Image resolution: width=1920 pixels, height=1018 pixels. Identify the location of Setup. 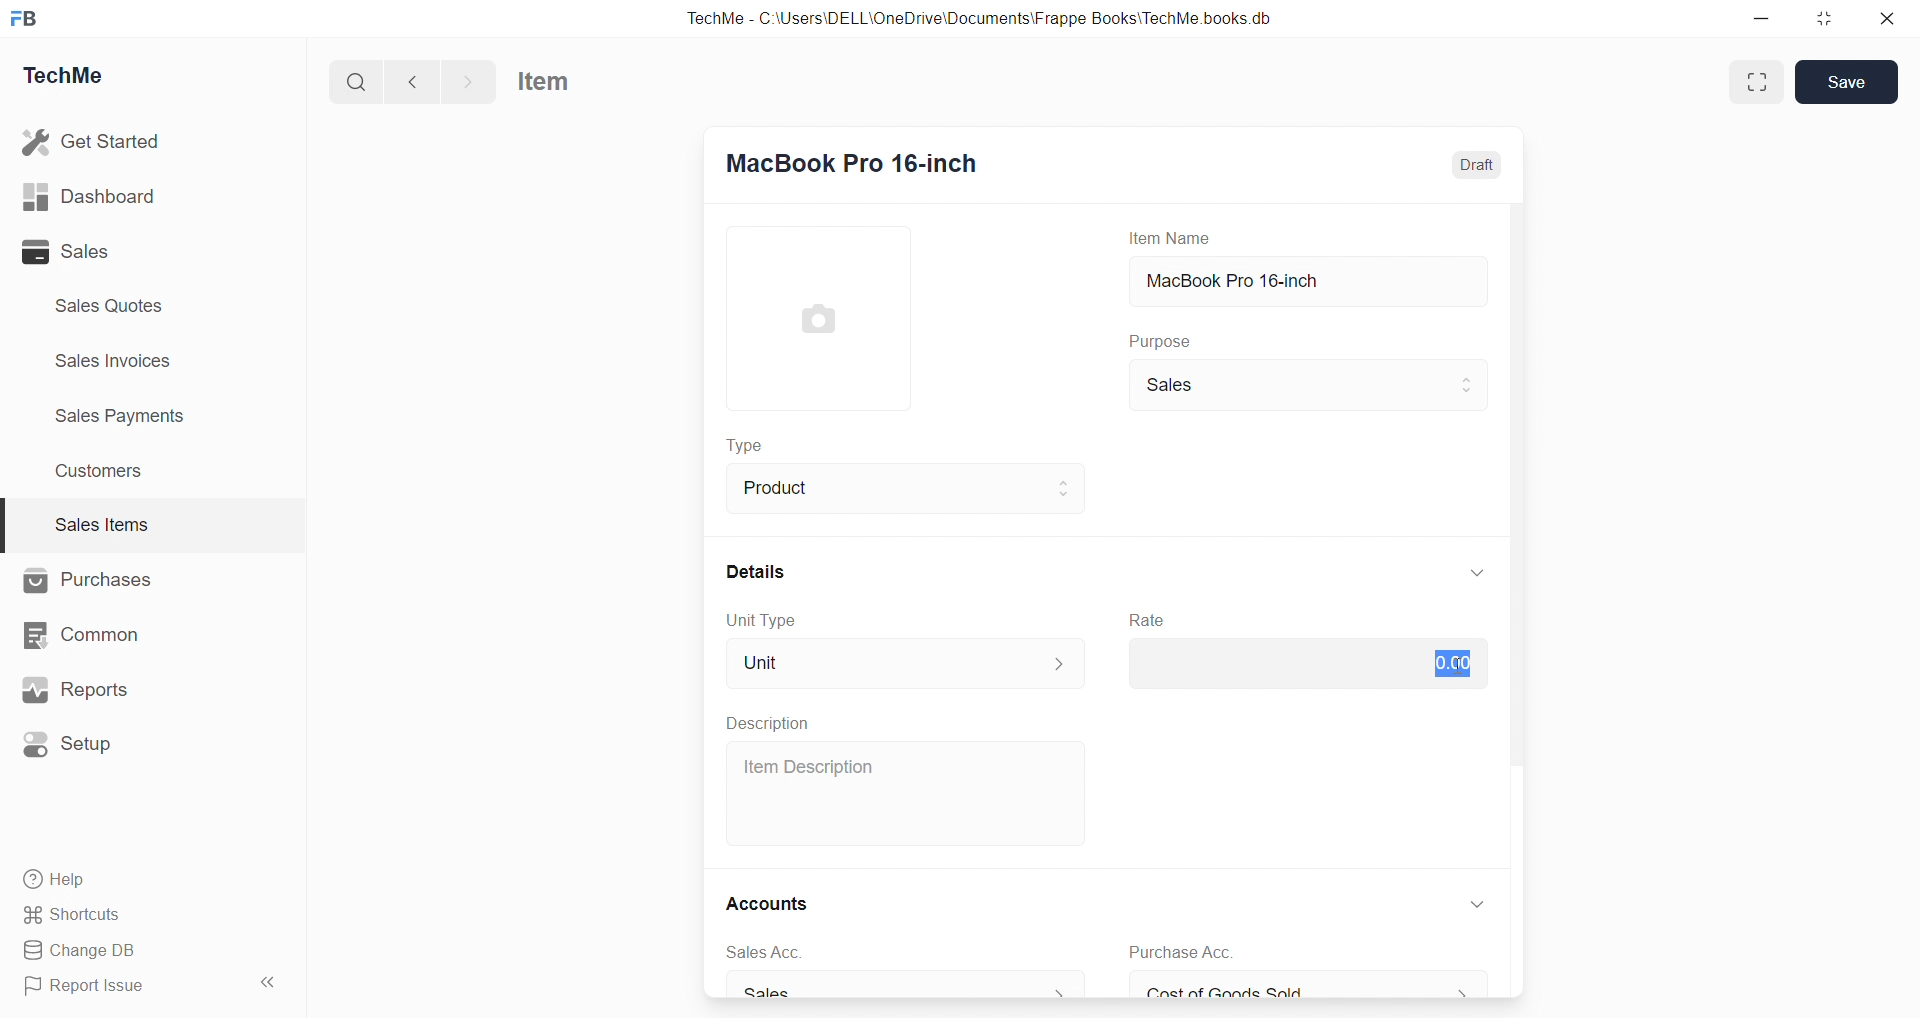
(75, 743).